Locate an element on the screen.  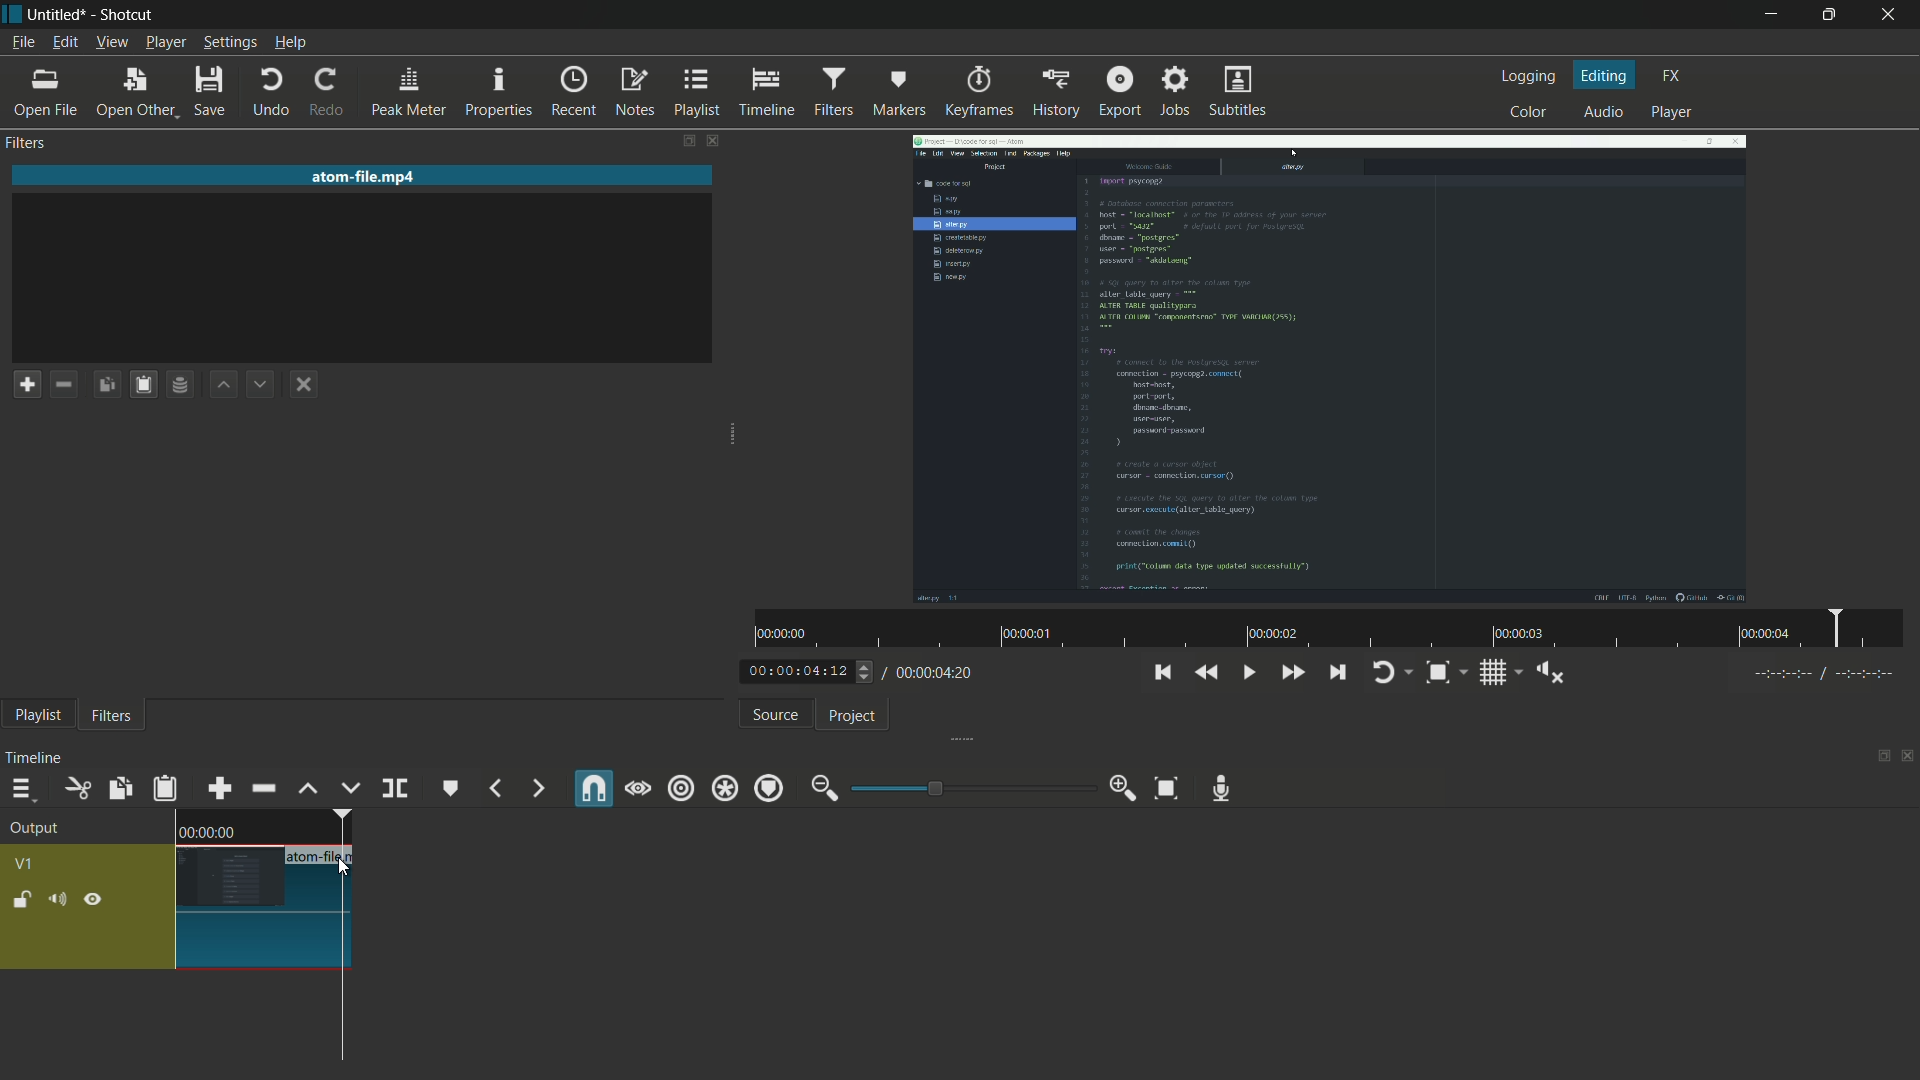
file menu is located at coordinates (24, 43).